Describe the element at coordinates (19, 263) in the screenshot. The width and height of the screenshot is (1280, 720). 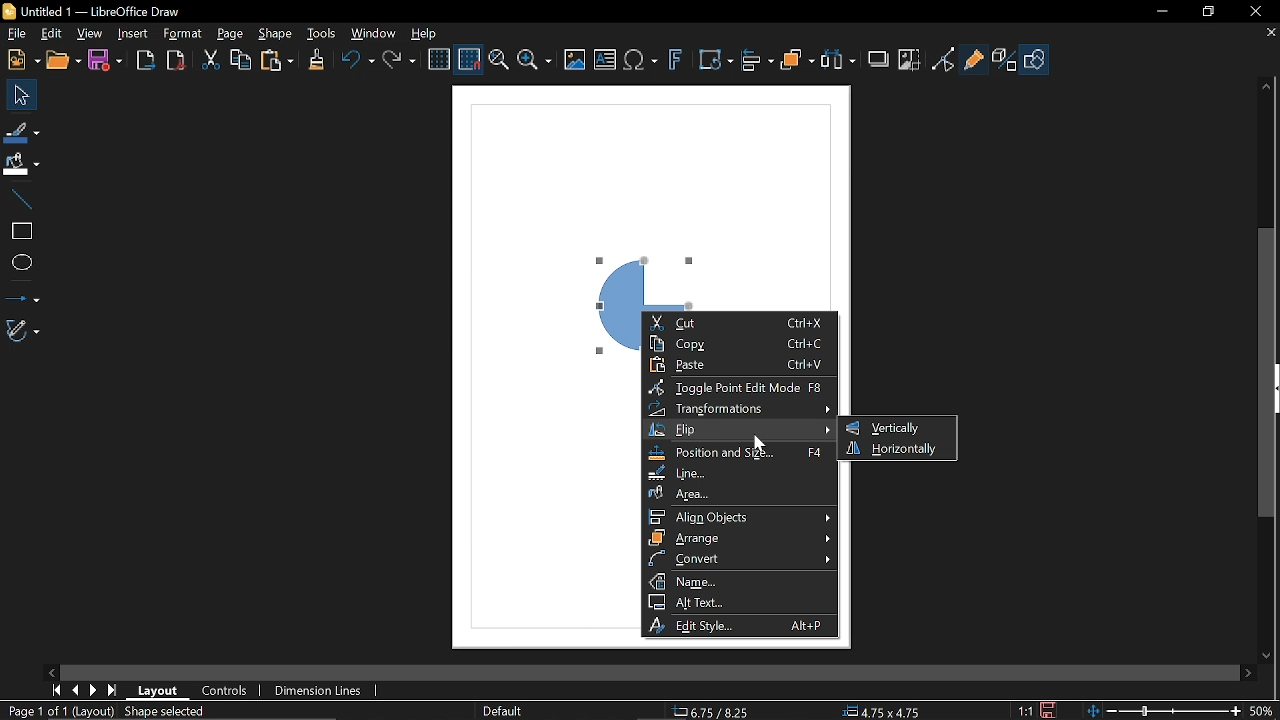
I see `Ellipse` at that location.